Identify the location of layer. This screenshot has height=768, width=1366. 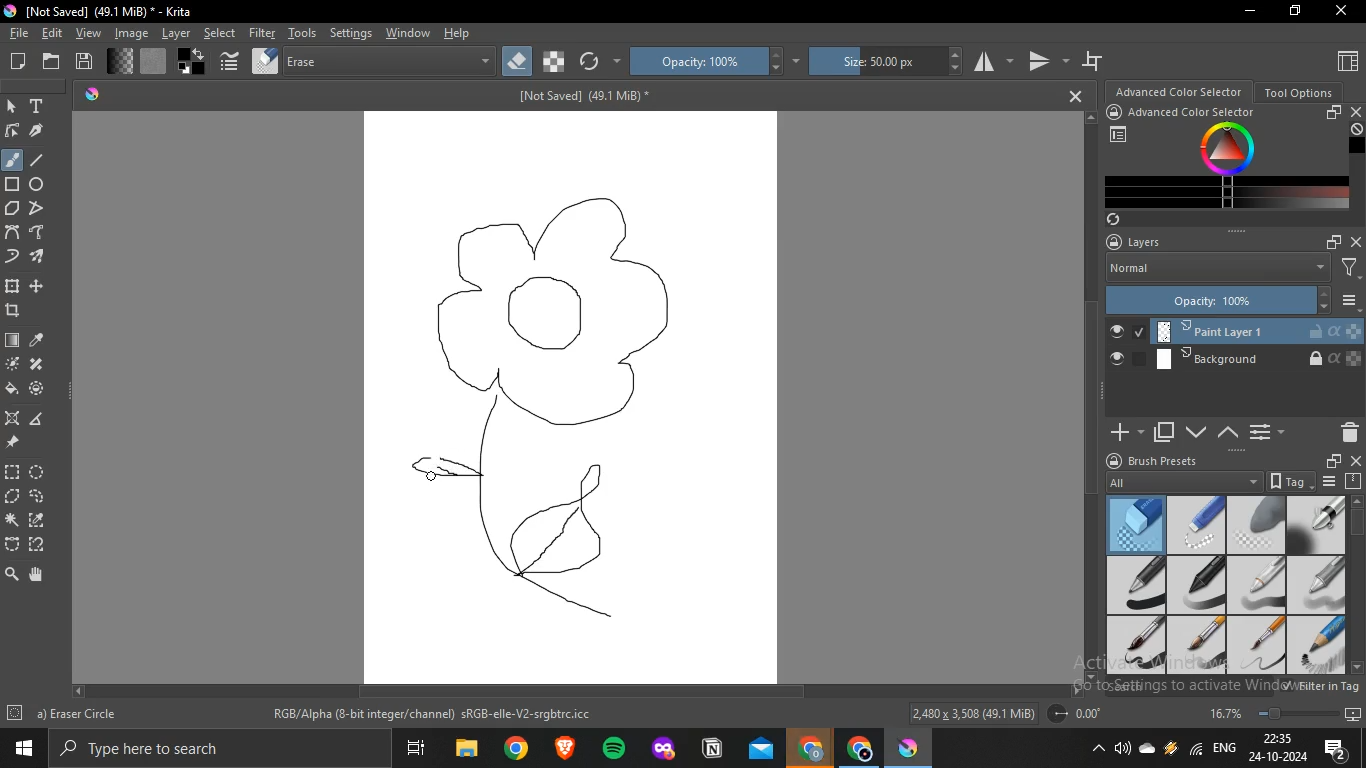
(173, 34).